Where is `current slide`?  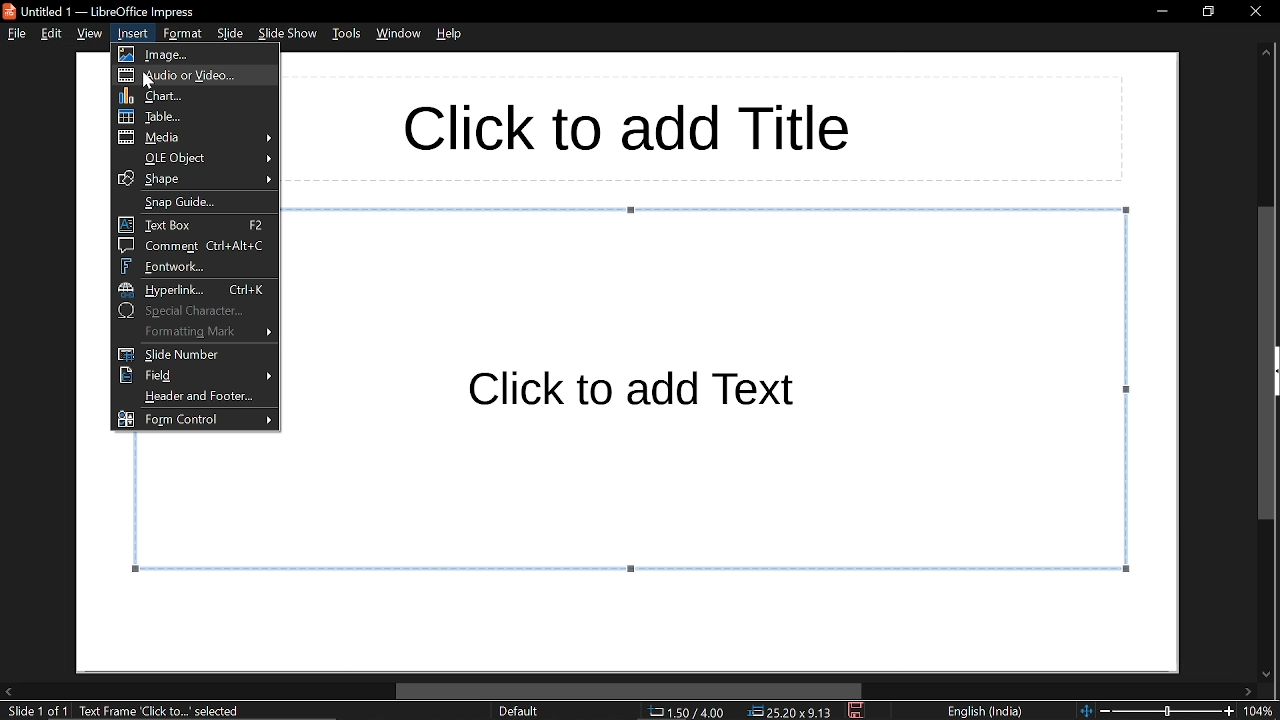 current slide is located at coordinates (36, 712).